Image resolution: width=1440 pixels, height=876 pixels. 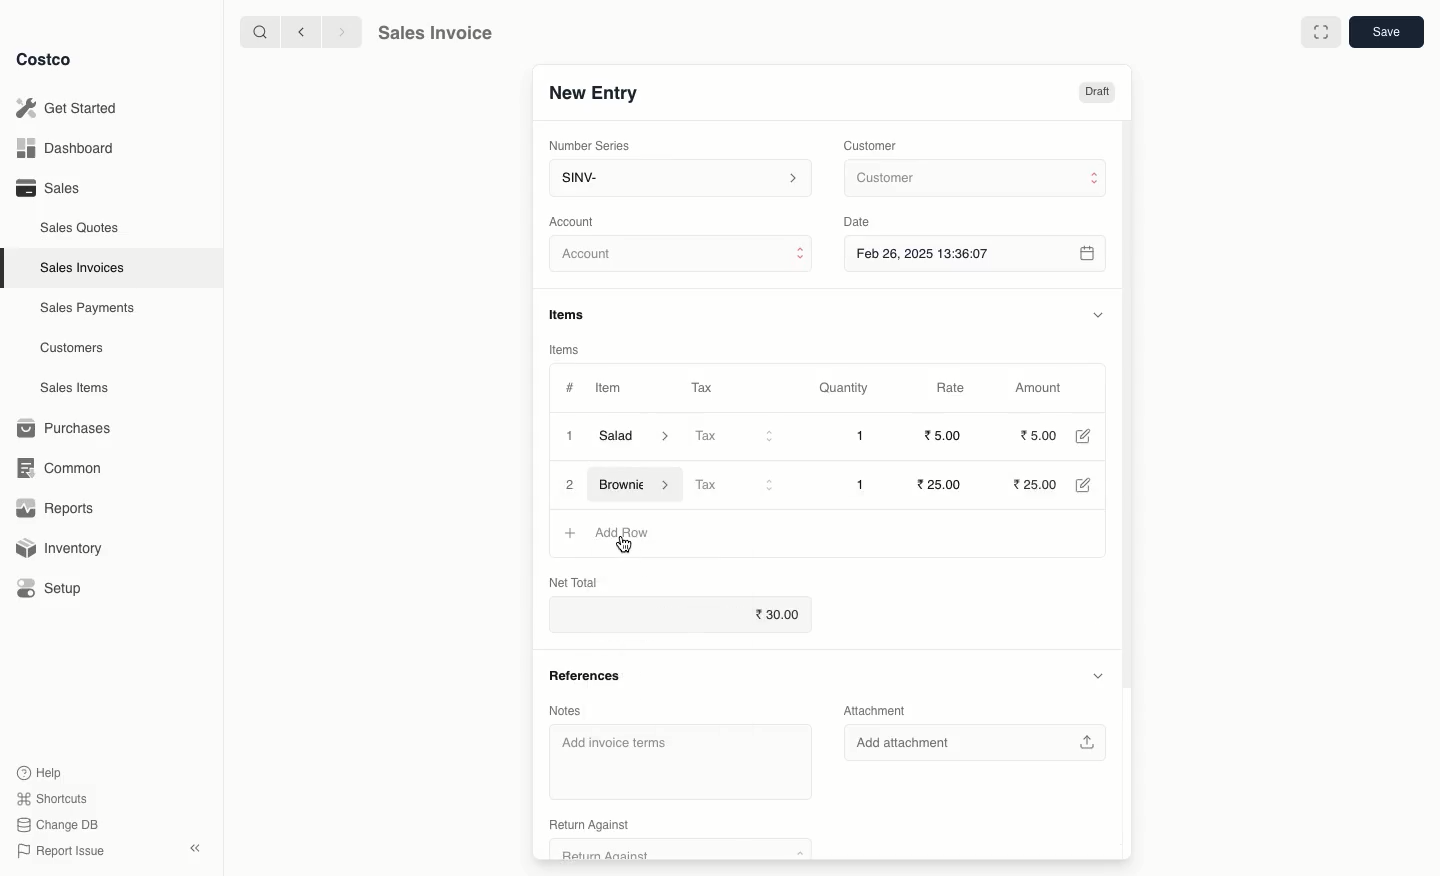 What do you see at coordinates (628, 547) in the screenshot?
I see `cursor` at bounding box center [628, 547].